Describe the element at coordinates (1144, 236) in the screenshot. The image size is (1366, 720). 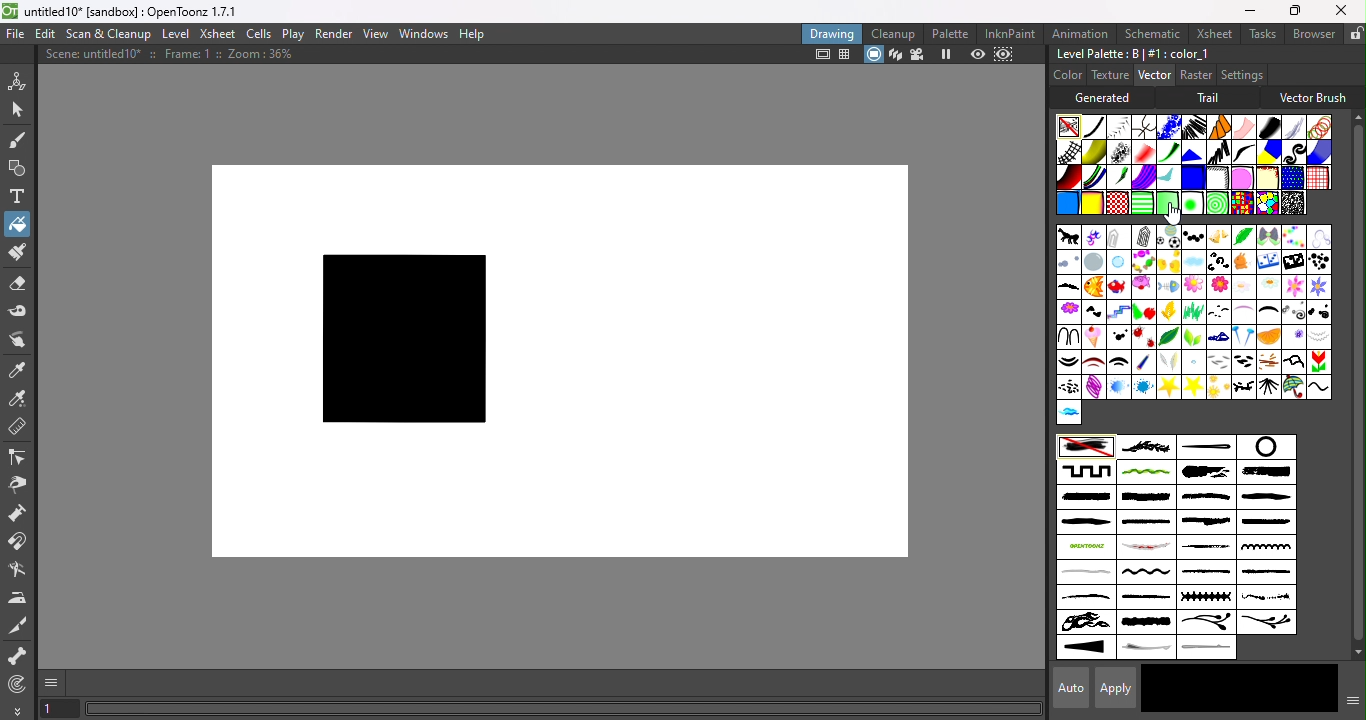
I see `atta` at that location.